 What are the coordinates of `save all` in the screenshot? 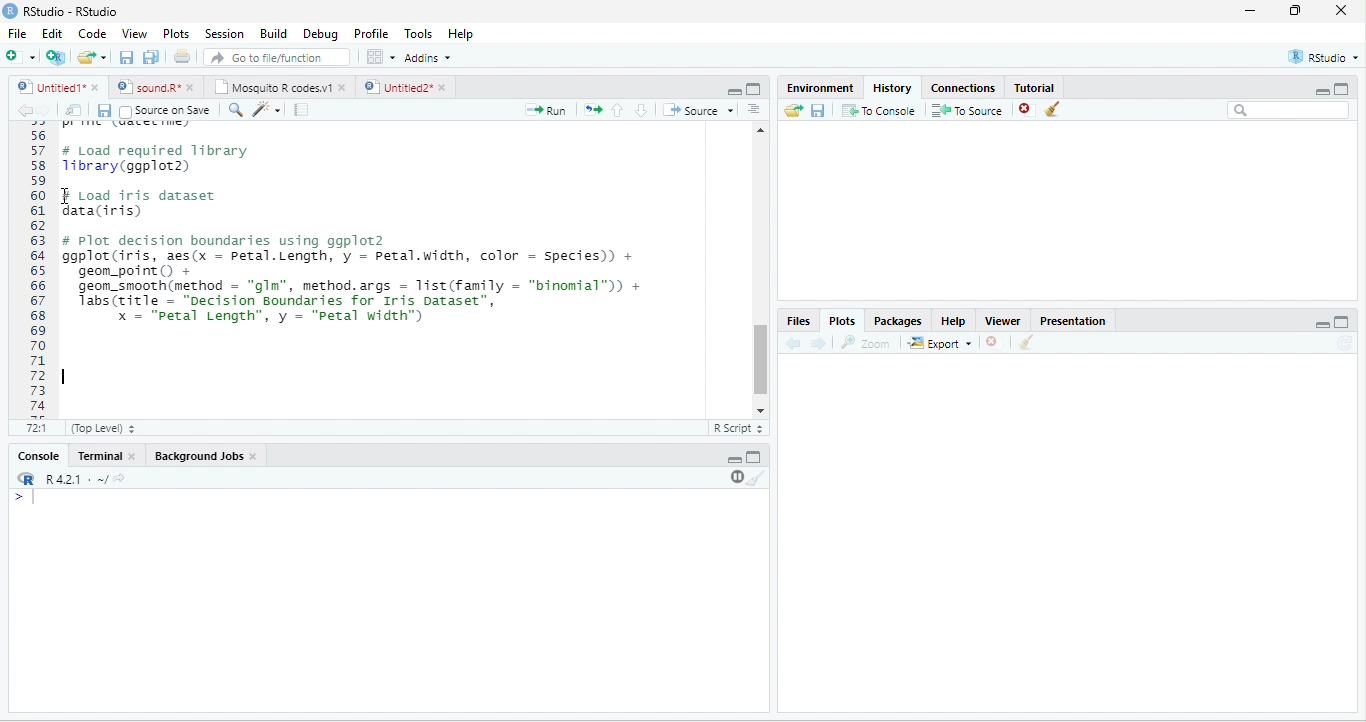 It's located at (150, 57).